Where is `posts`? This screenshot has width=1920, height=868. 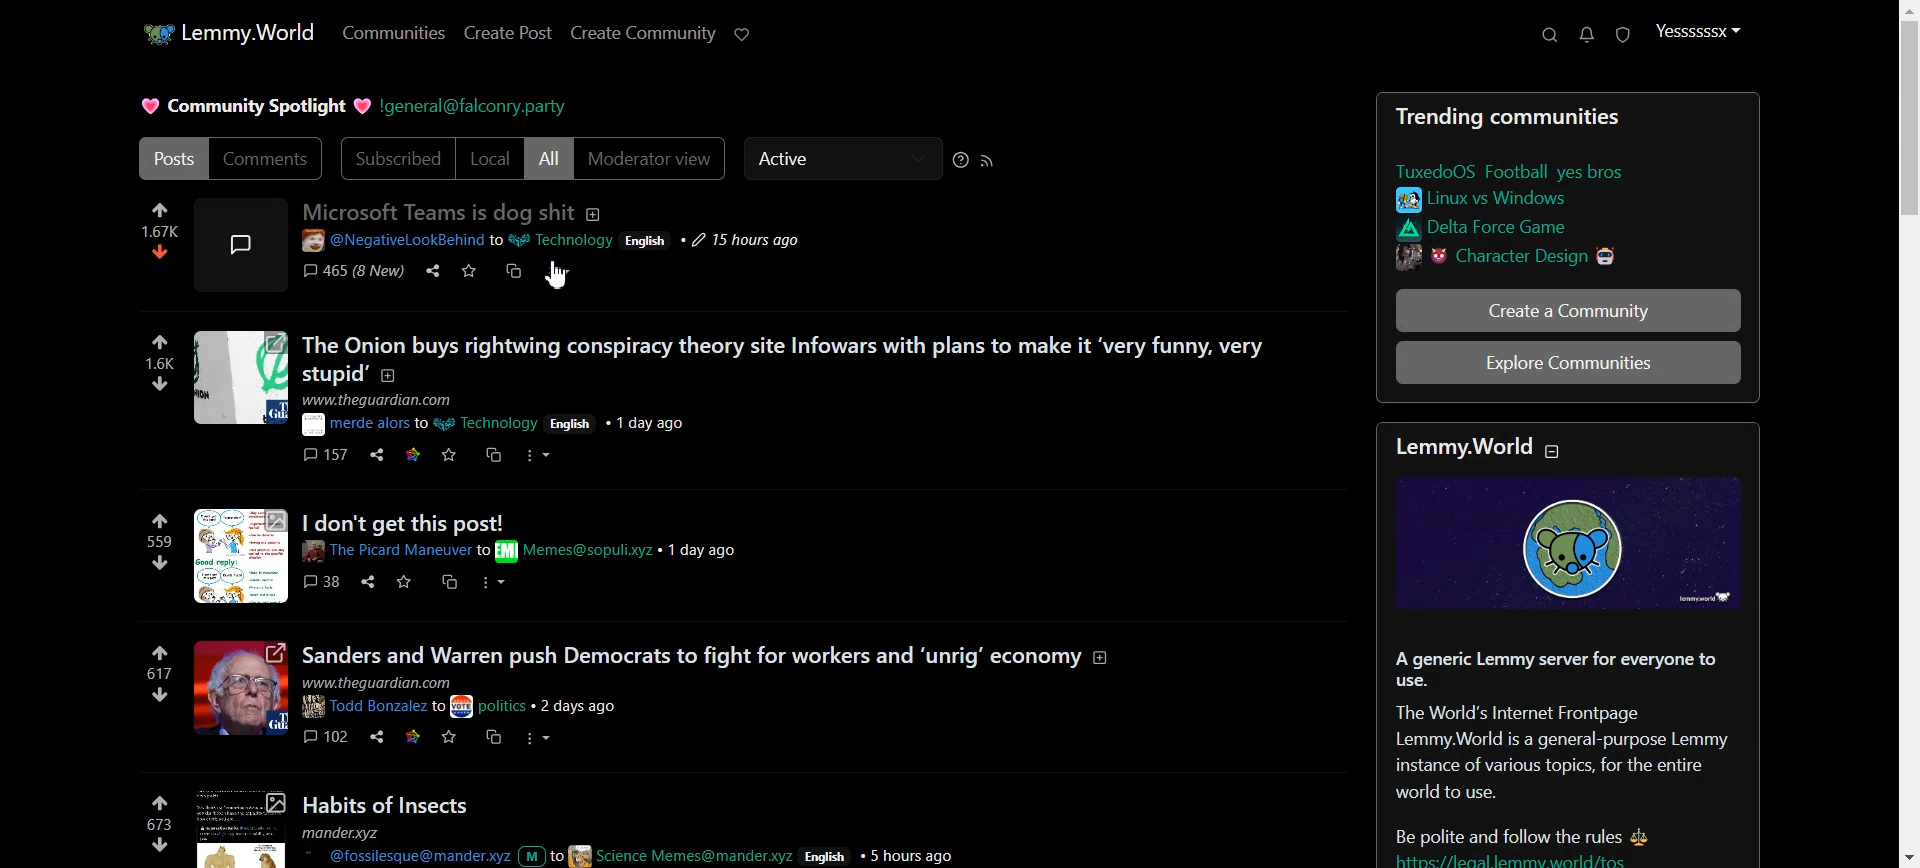 posts is located at coordinates (706, 680).